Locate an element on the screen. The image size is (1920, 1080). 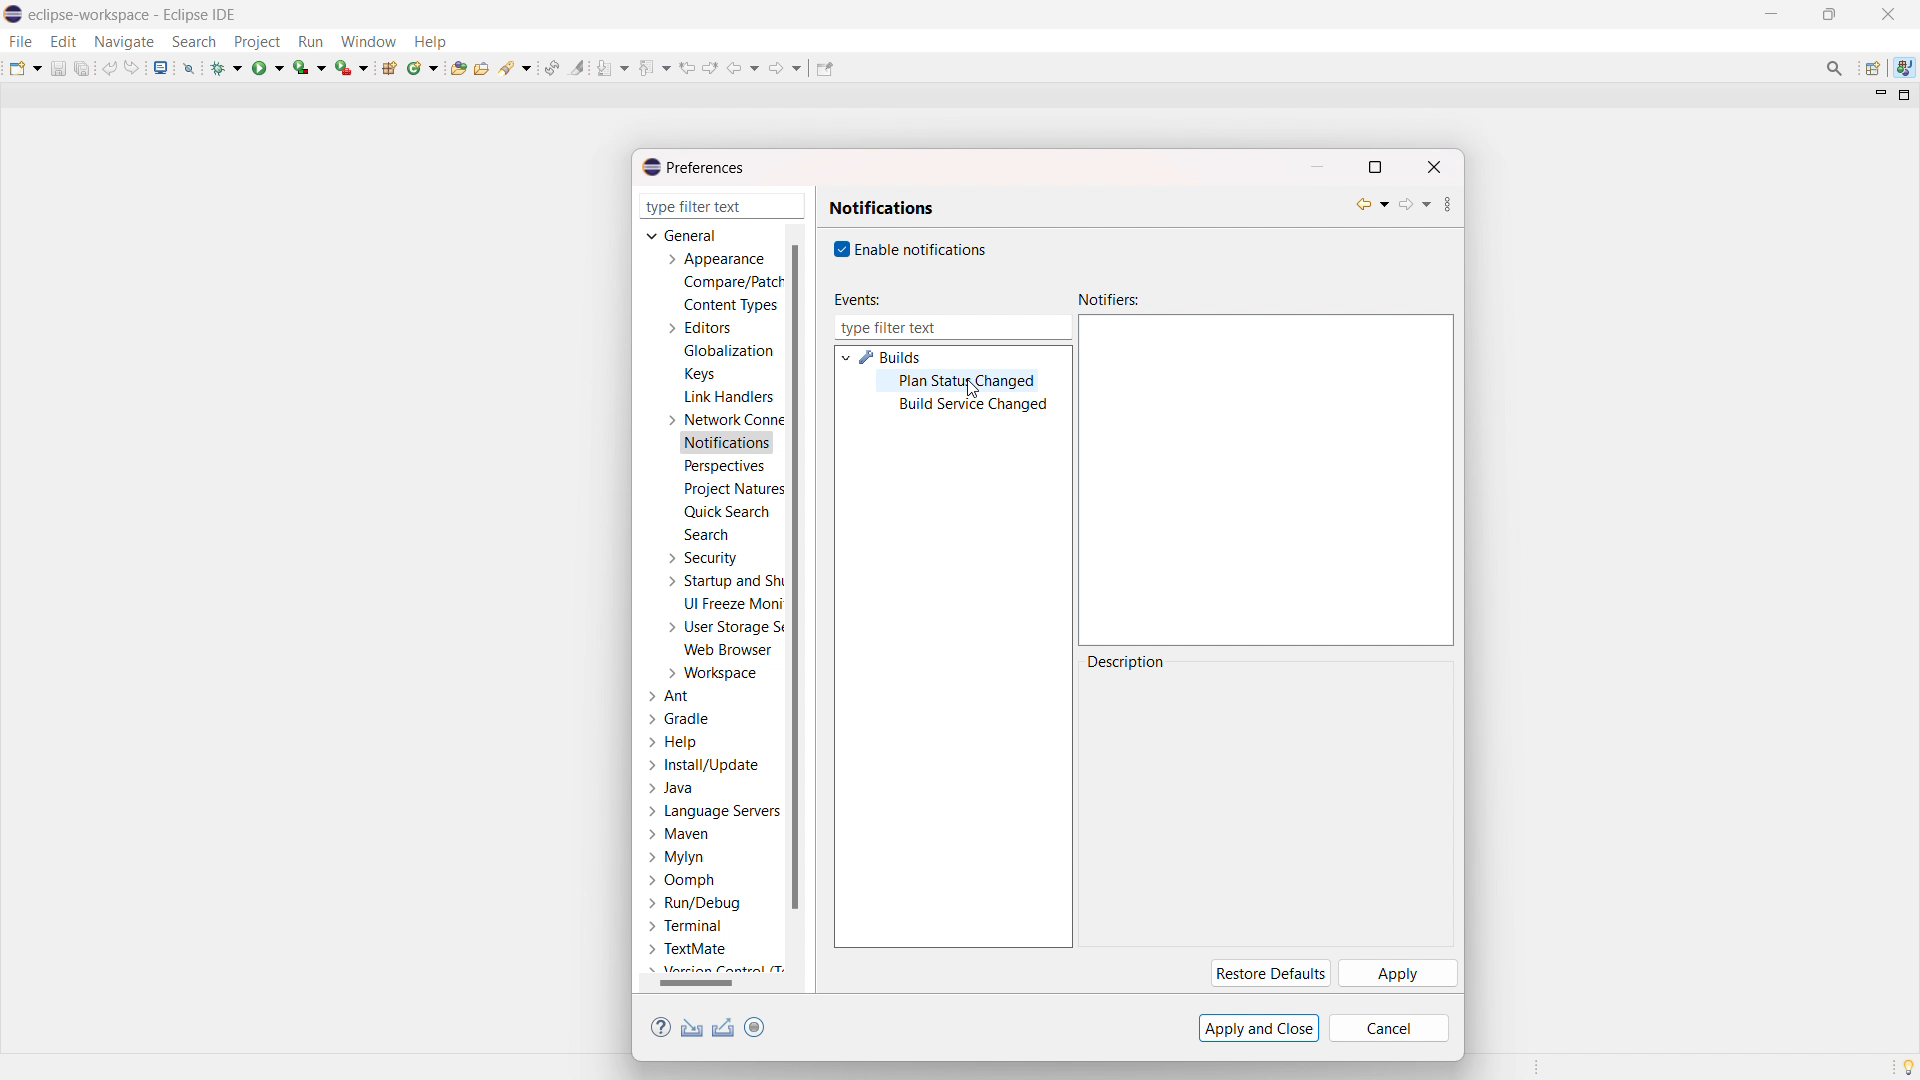
next annotation is located at coordinates (613, 67).